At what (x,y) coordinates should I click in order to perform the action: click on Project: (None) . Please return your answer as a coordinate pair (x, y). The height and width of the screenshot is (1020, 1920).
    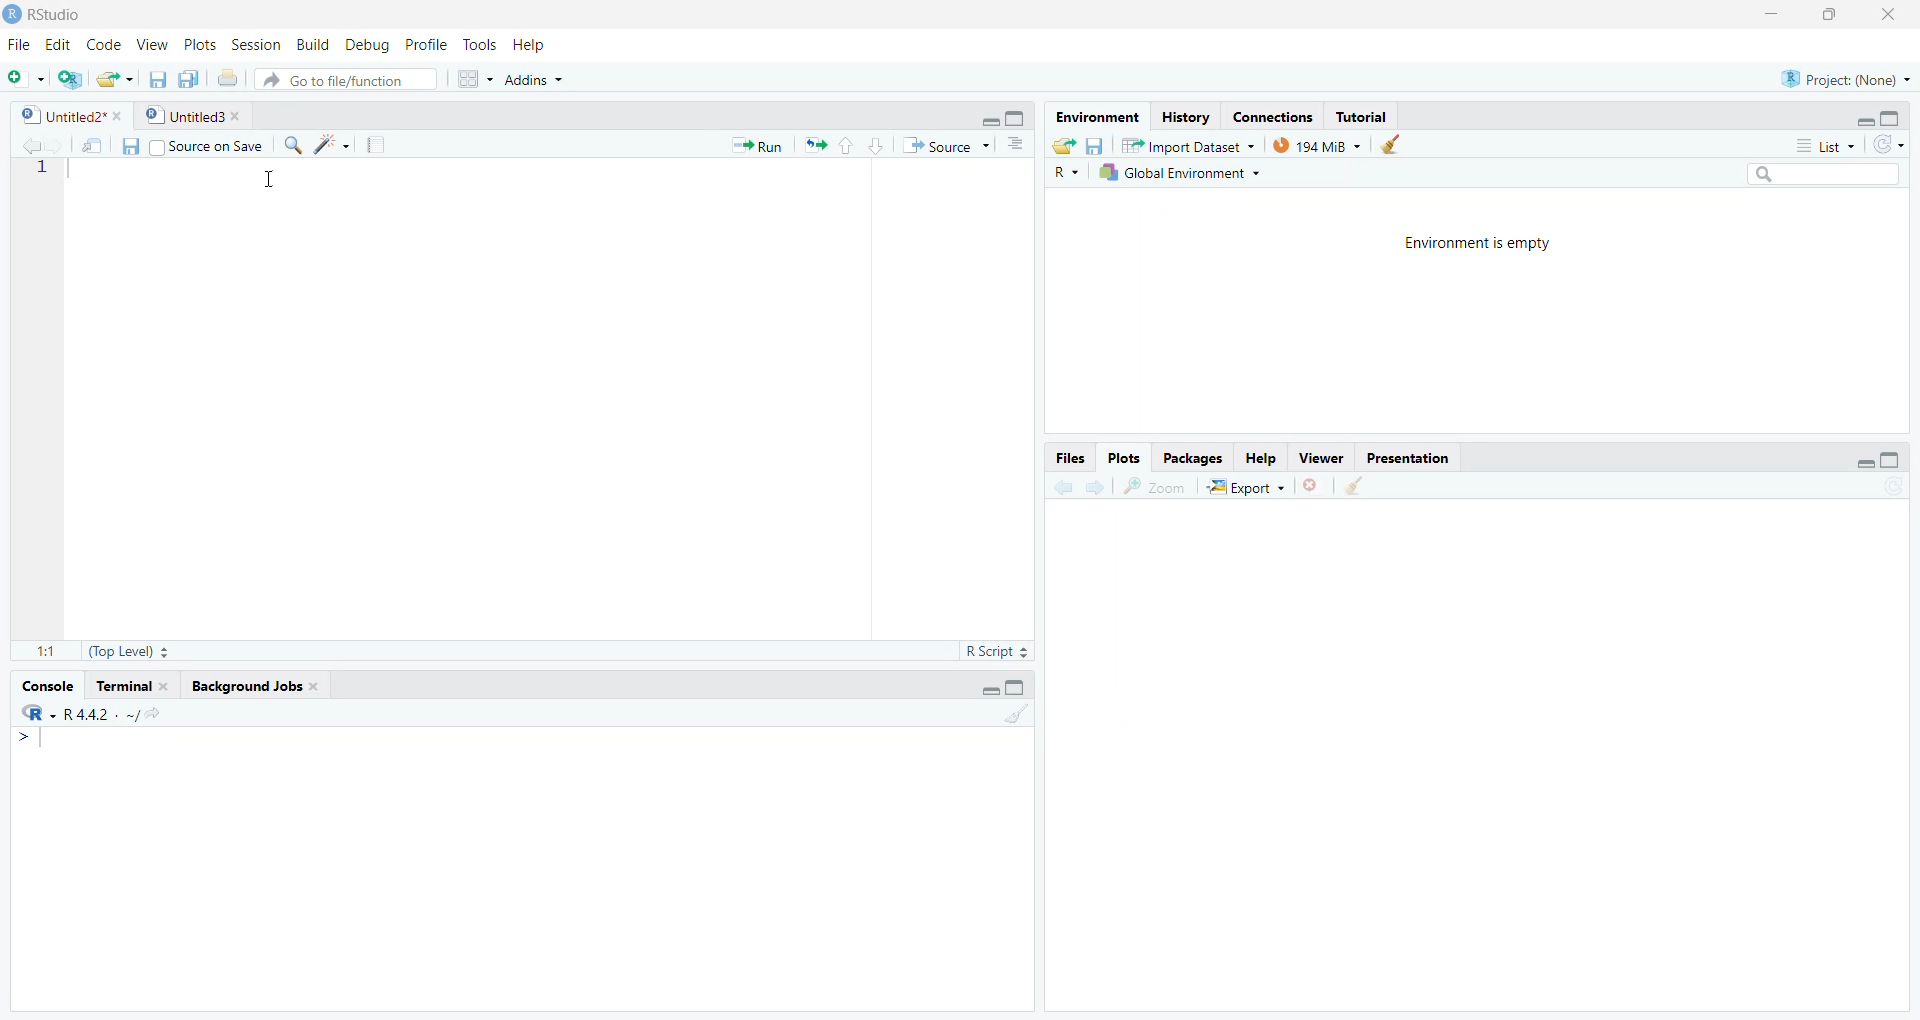
    Looking at the image, I should click on (1847, 78).